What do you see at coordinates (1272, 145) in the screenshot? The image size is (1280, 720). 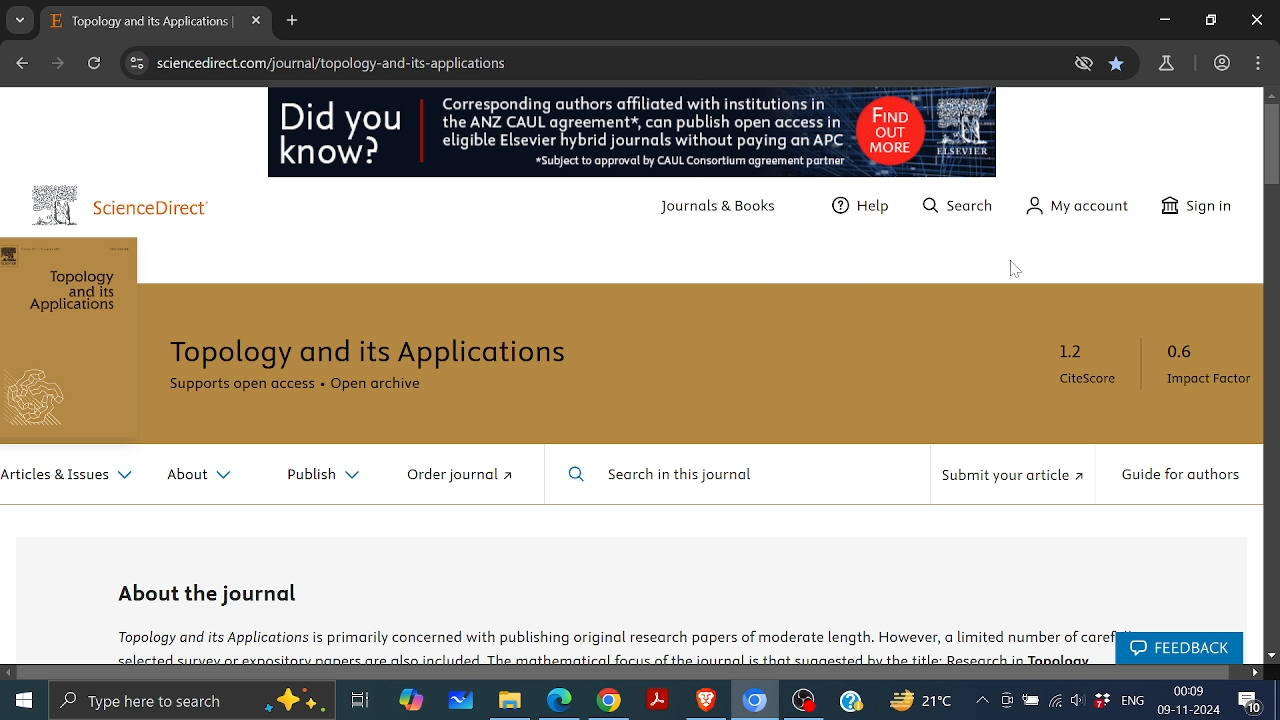 I see `Vertical scroll Bar` at bounding box center [1272, 145].